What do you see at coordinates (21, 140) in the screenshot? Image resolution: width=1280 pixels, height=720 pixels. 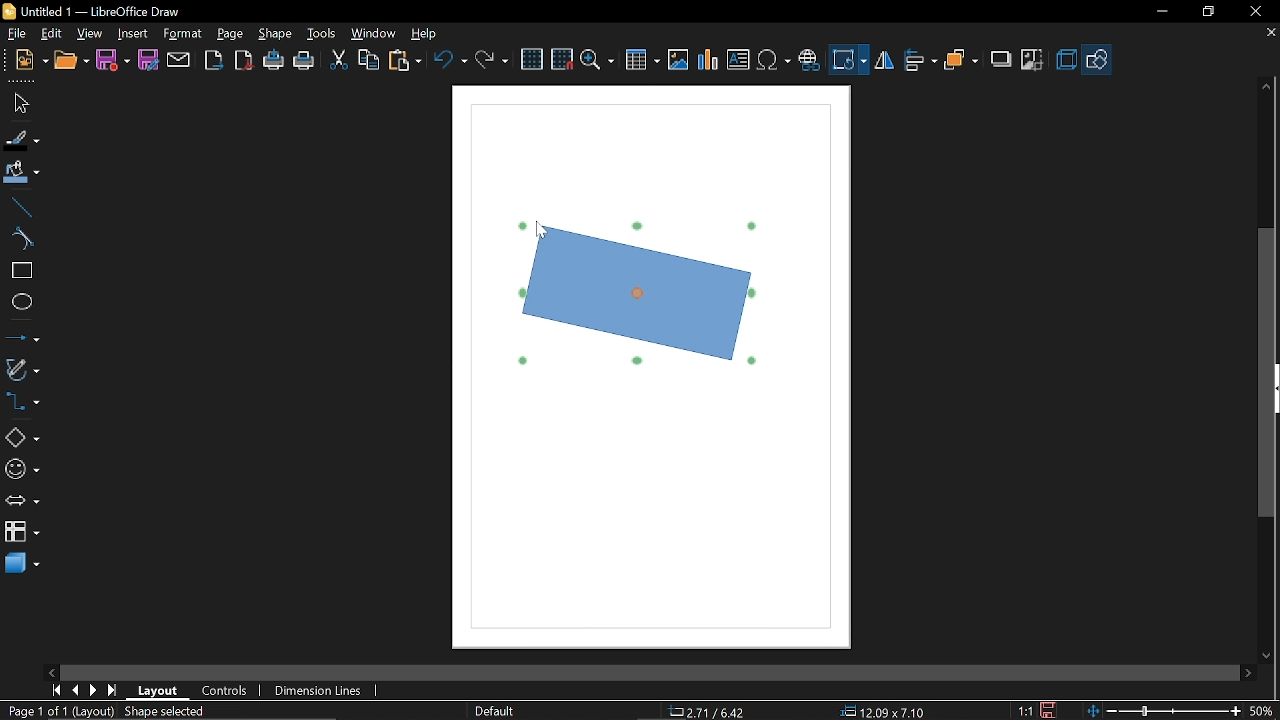 I see `Fill line` at bounding box center [21, 140].